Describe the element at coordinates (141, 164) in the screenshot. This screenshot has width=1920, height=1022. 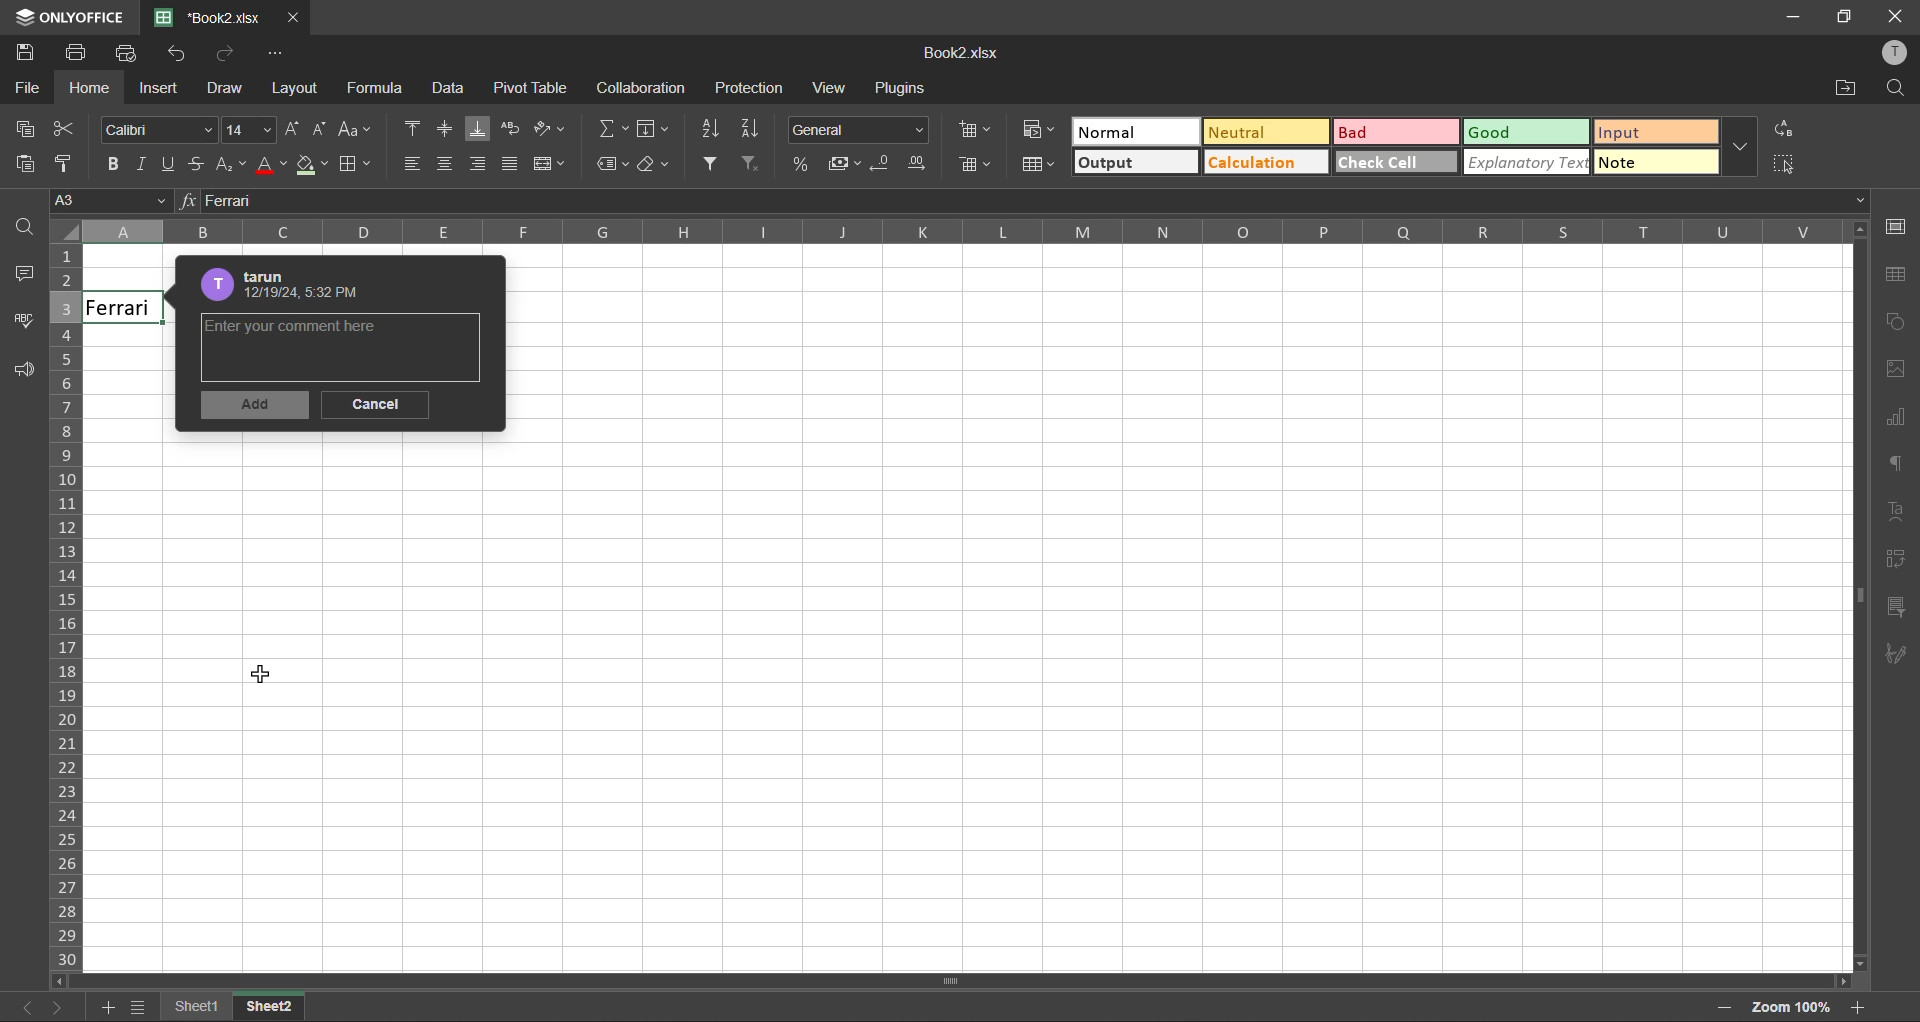
I see `italic` at that location.